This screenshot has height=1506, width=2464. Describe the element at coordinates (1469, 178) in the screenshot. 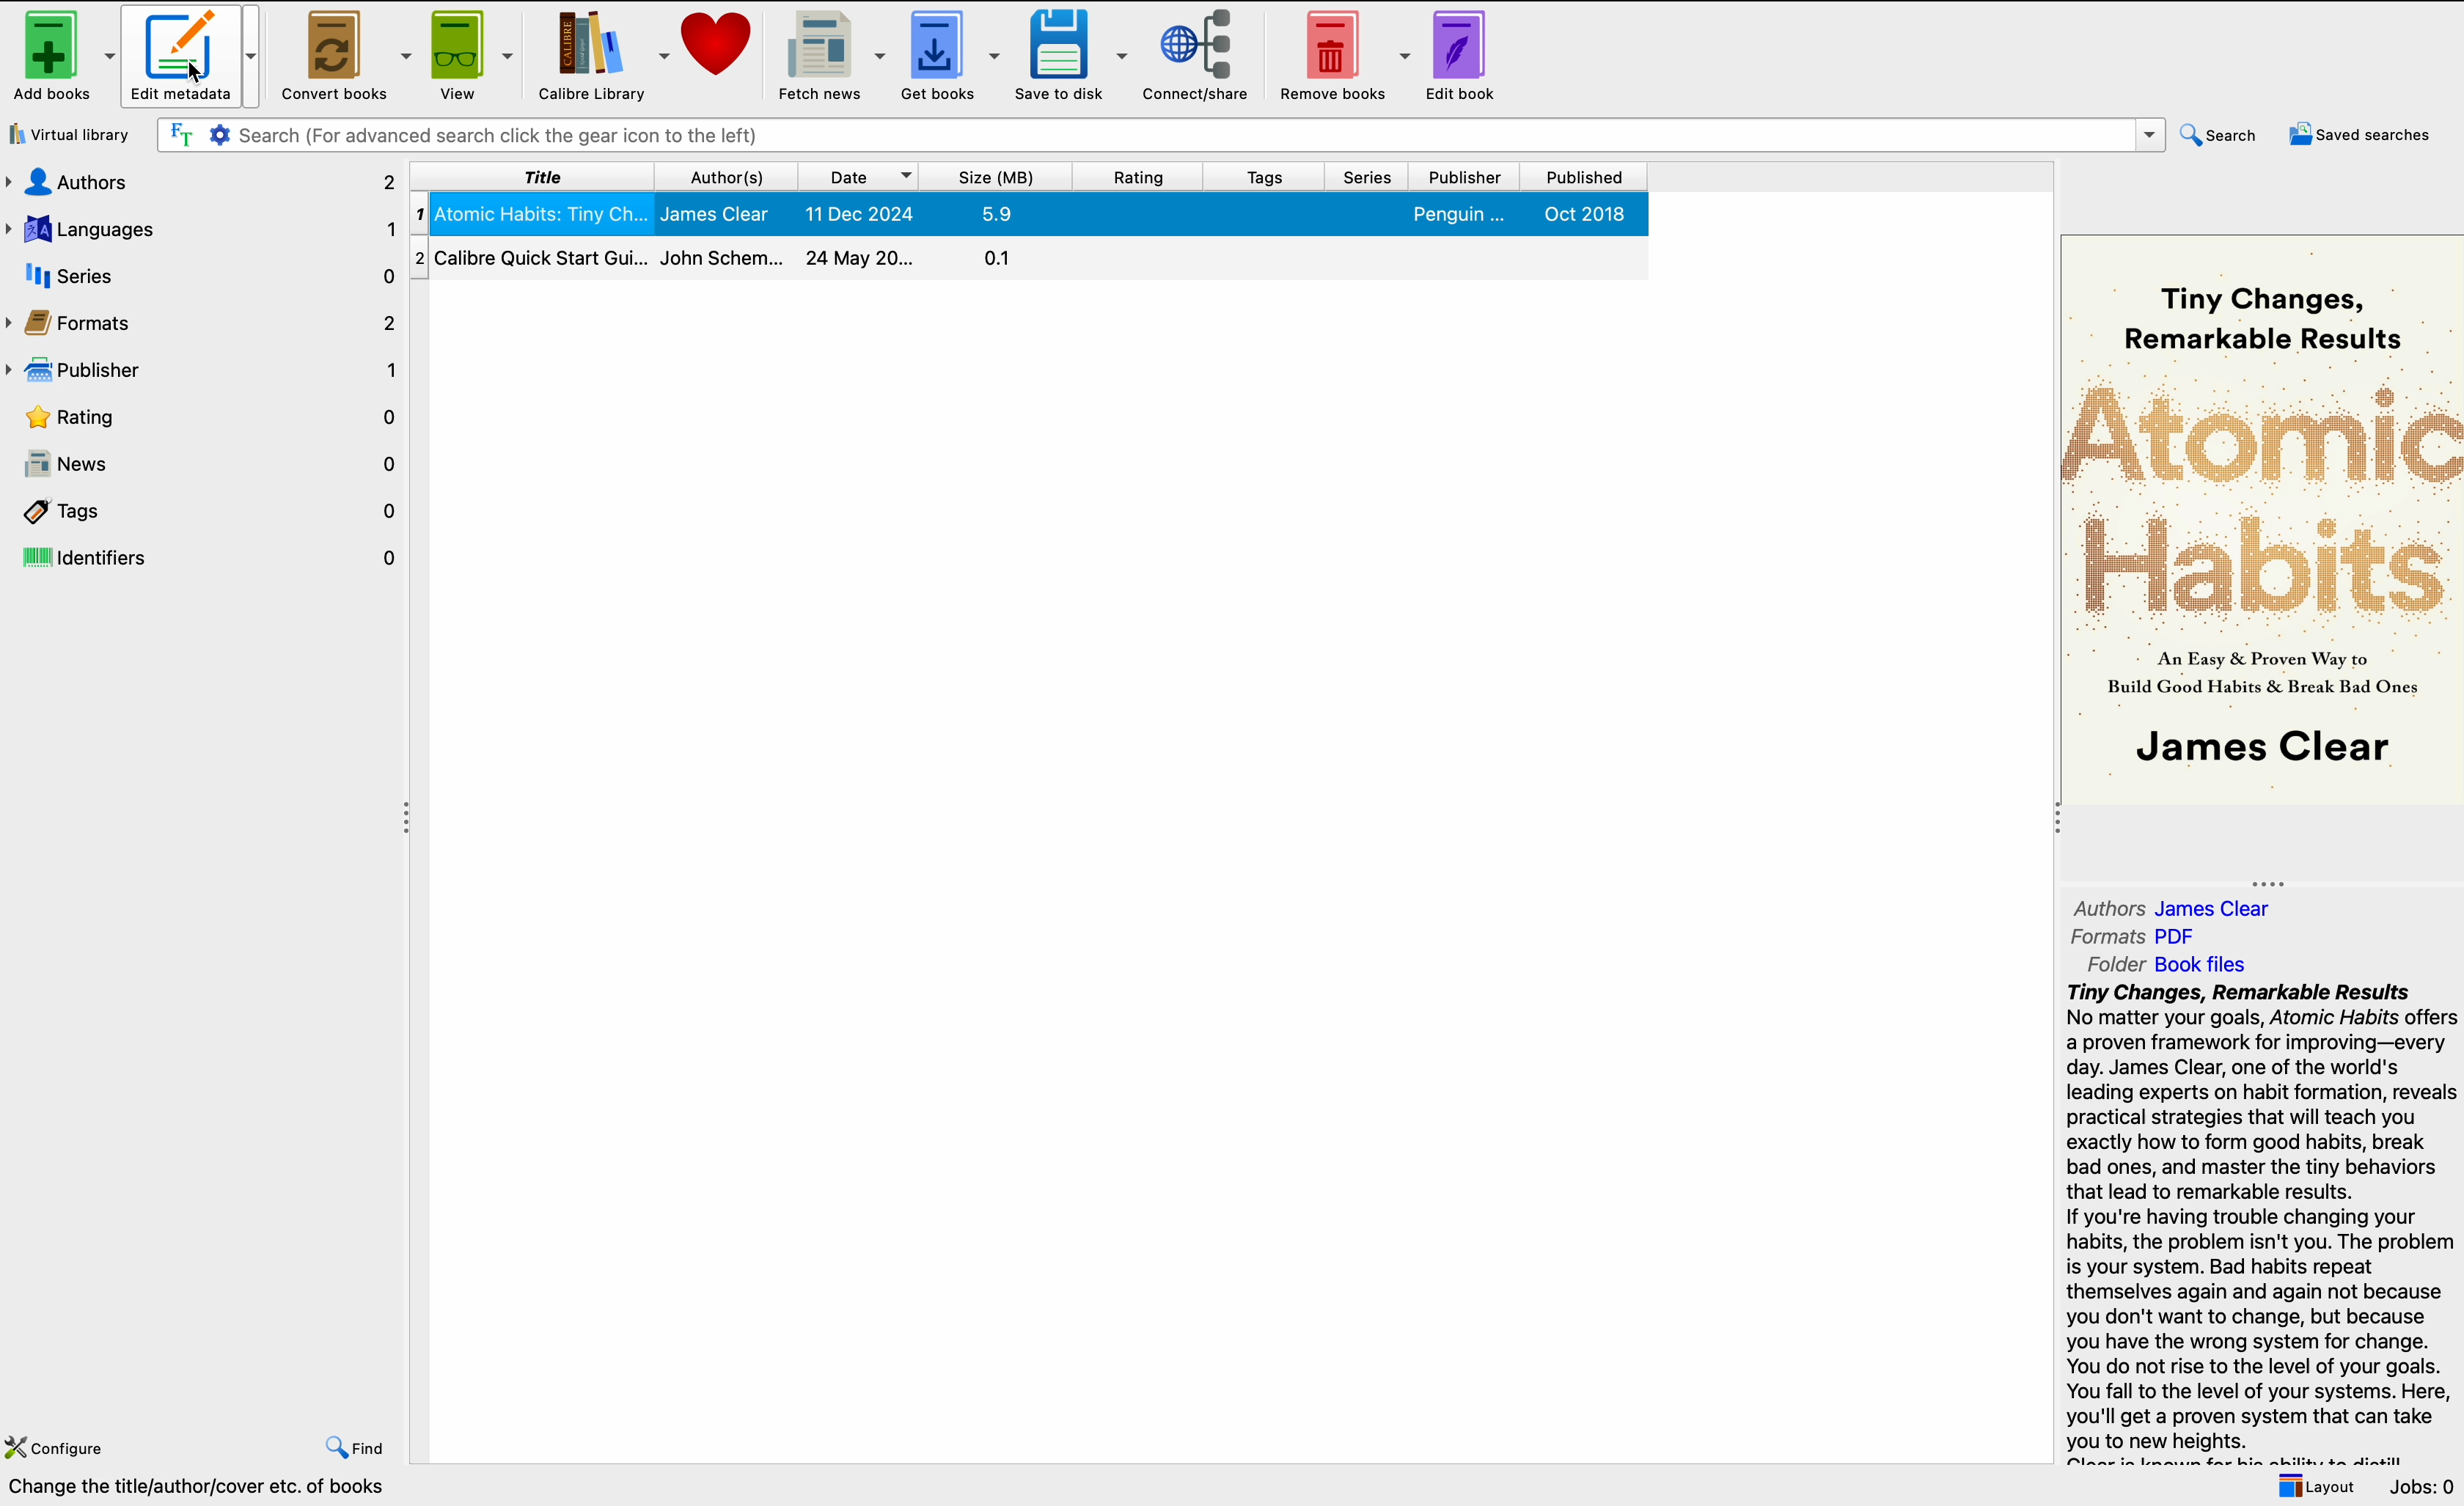

I see `publisher` at that location.